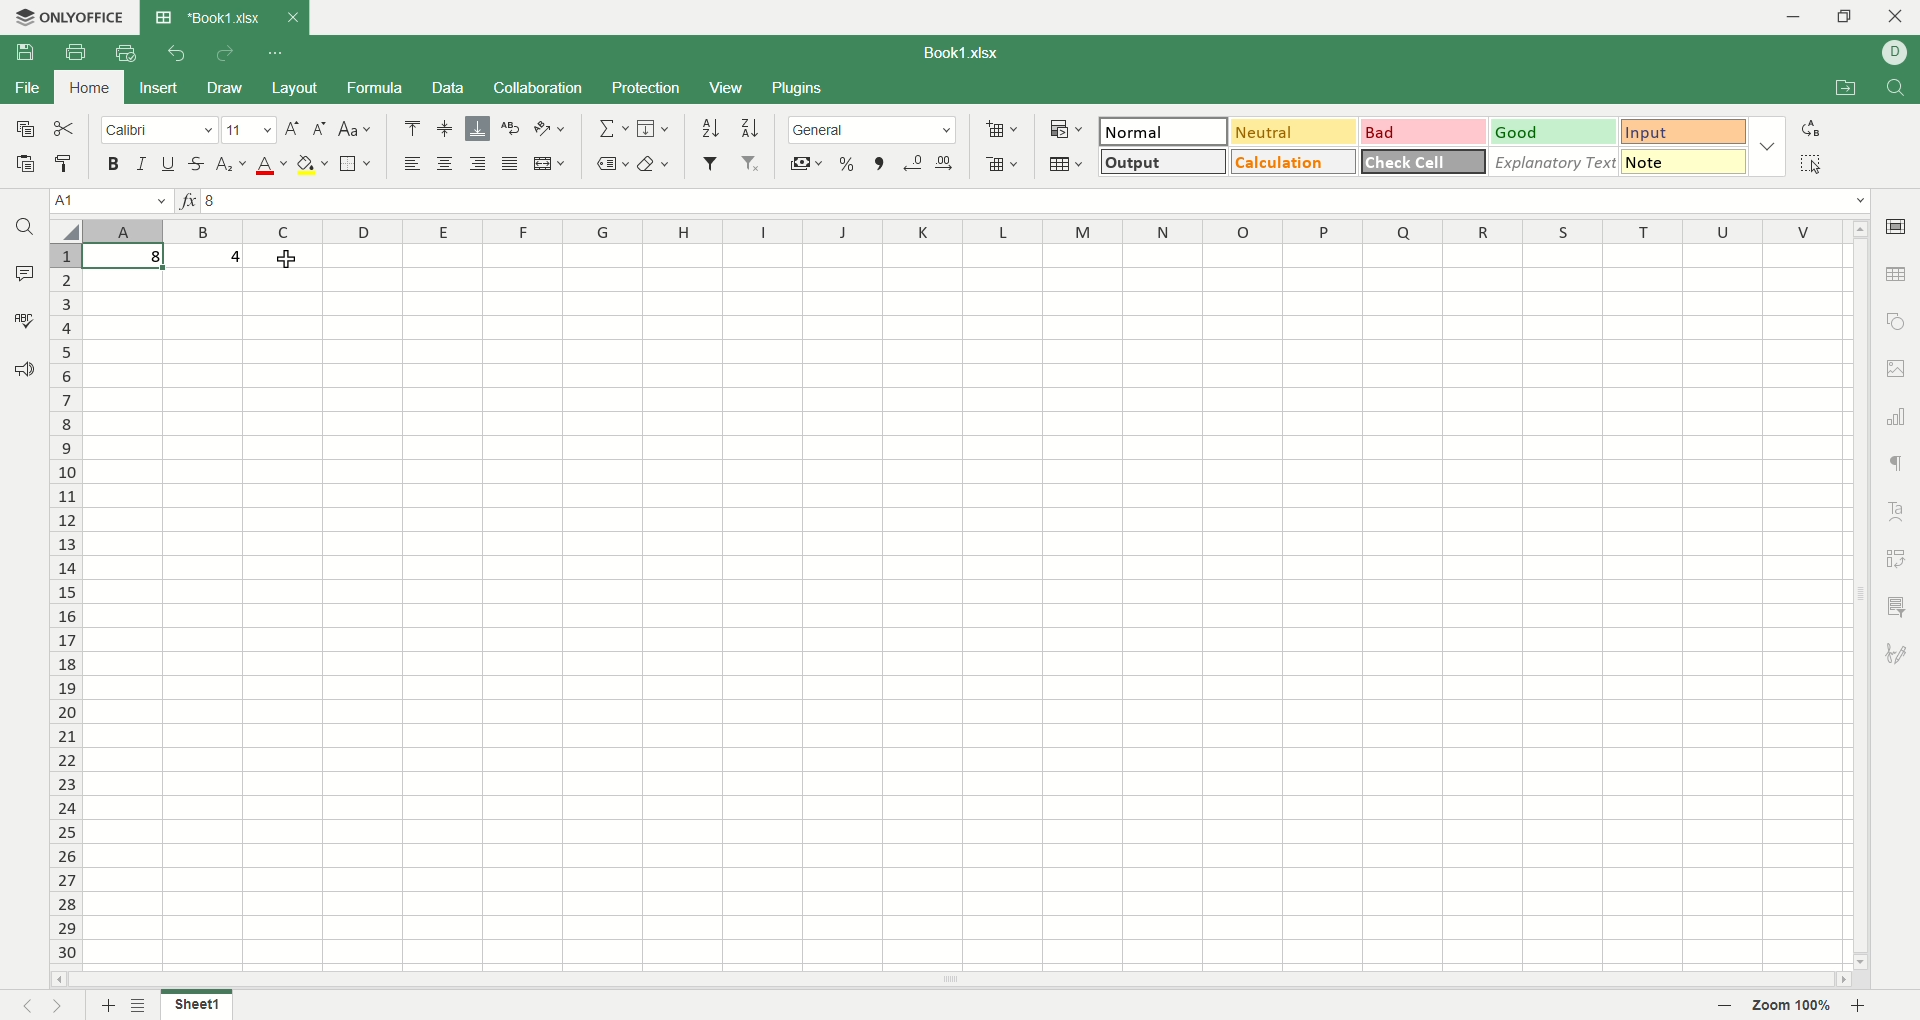  What do you see at coordinates (25, 1004) in the screenshot?
I see `previous` at bounding box center [25, 1004].